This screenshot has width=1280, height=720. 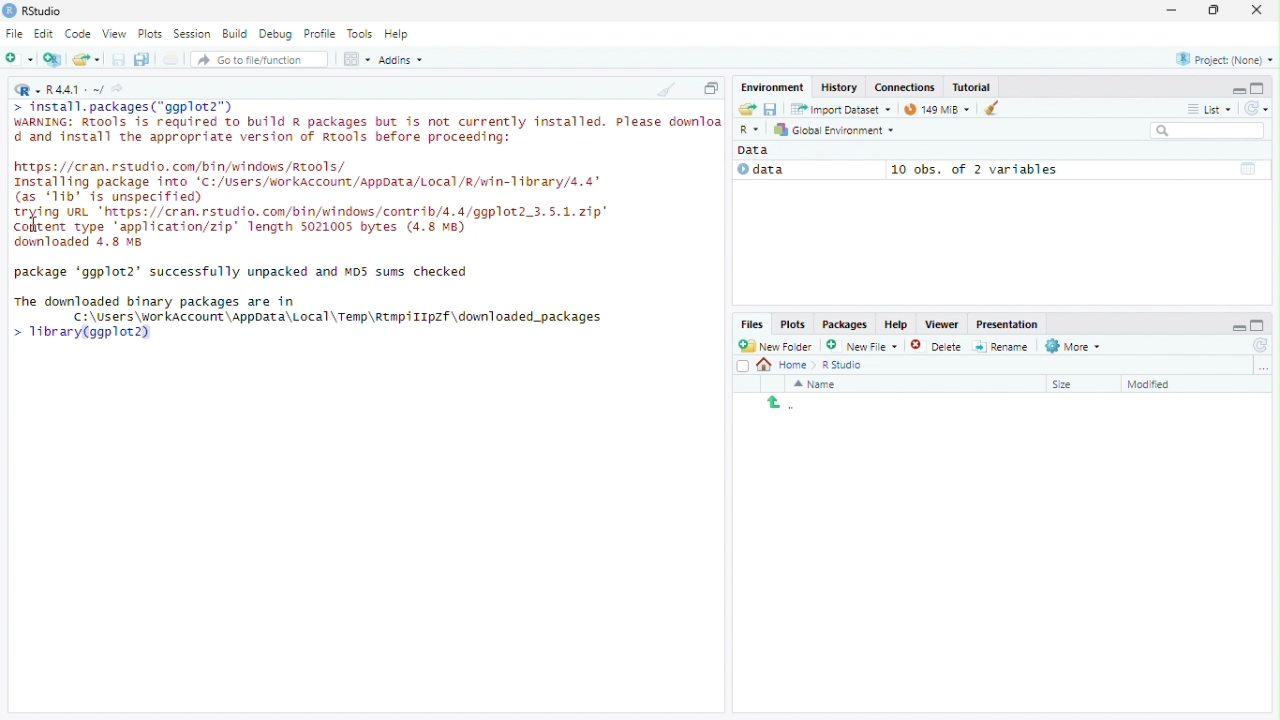 What do you see at coordinates (773, 87) in the screenshot?
I see `Environment` at bounding box center [773, 87].